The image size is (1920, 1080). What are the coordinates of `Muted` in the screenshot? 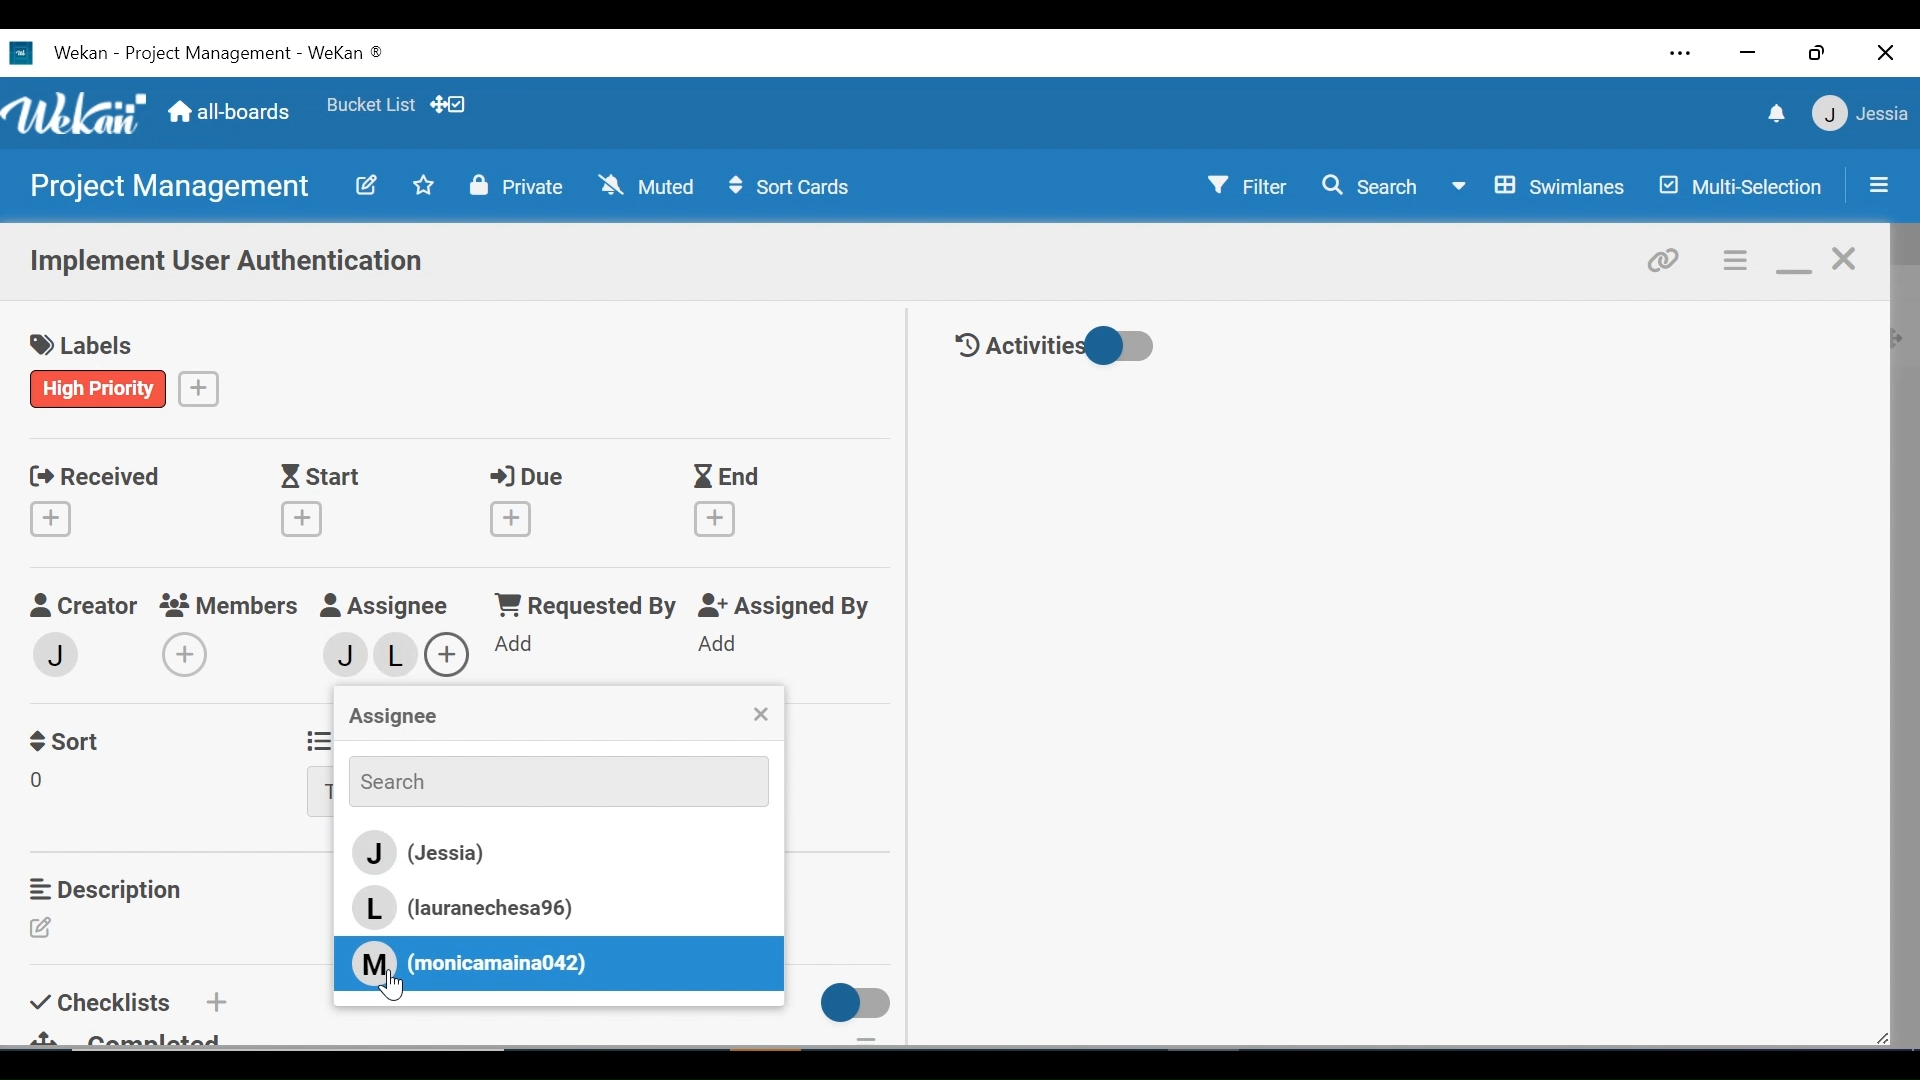 It's located at (651, 185).